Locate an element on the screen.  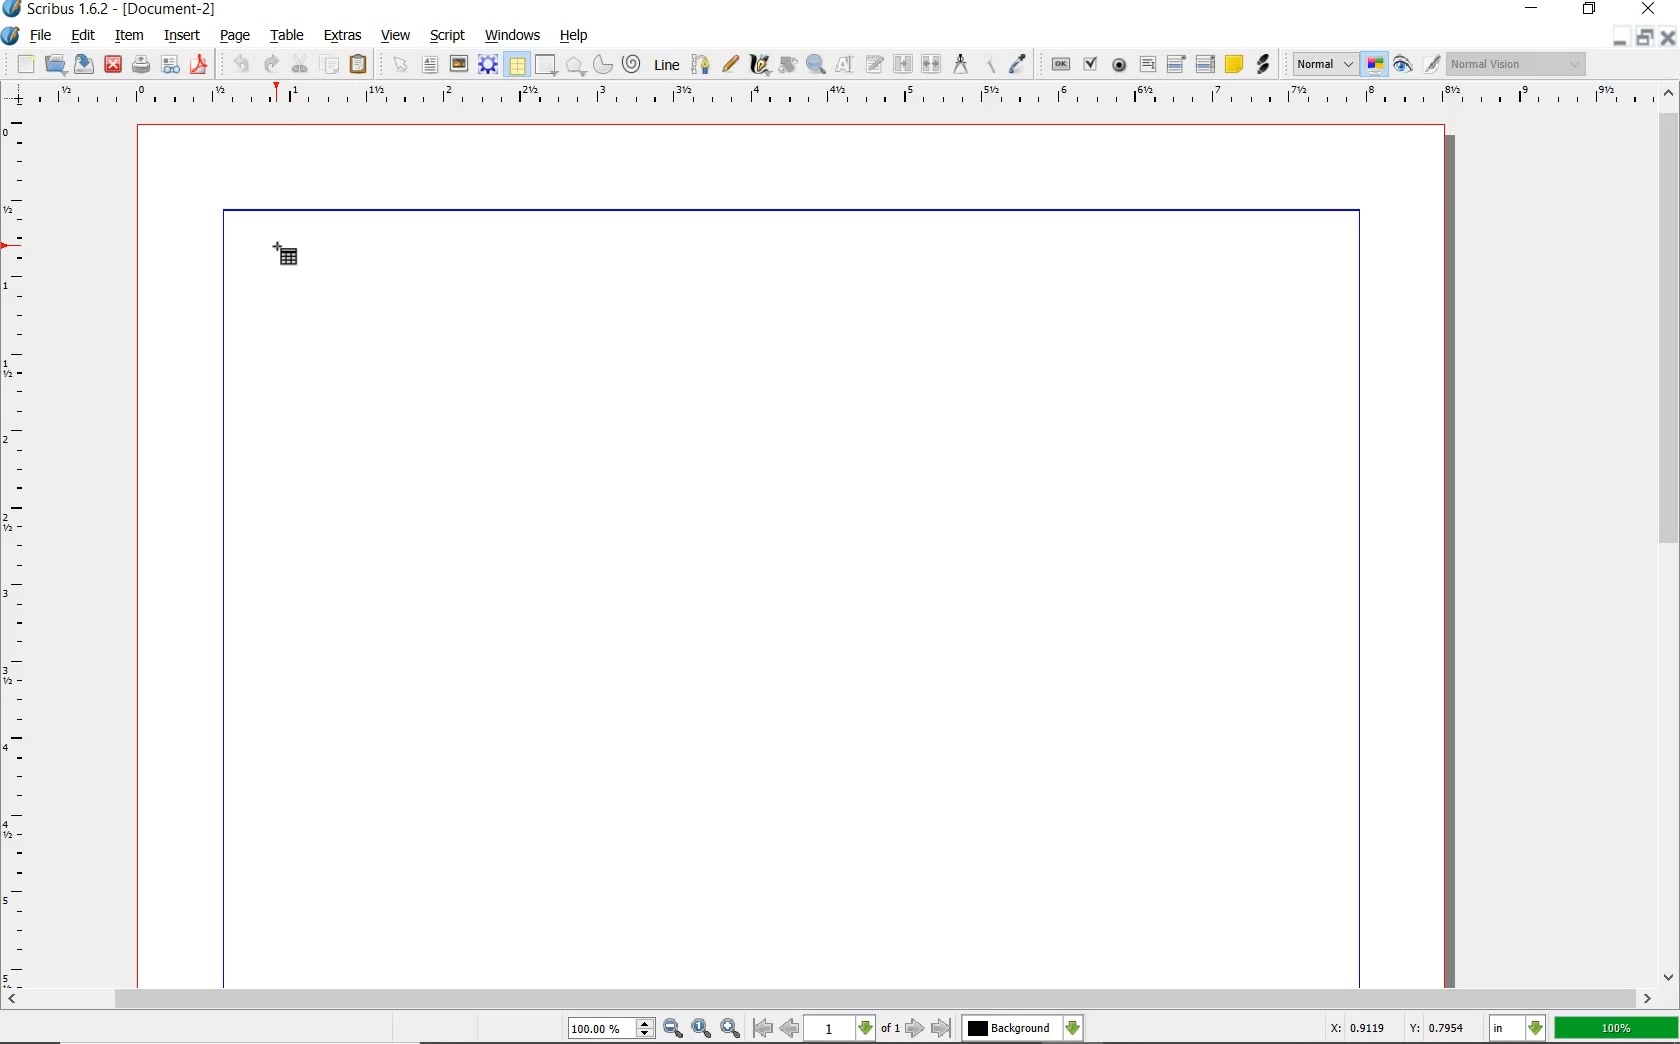
edit in preview mode is located at coordinates (1431, 64).